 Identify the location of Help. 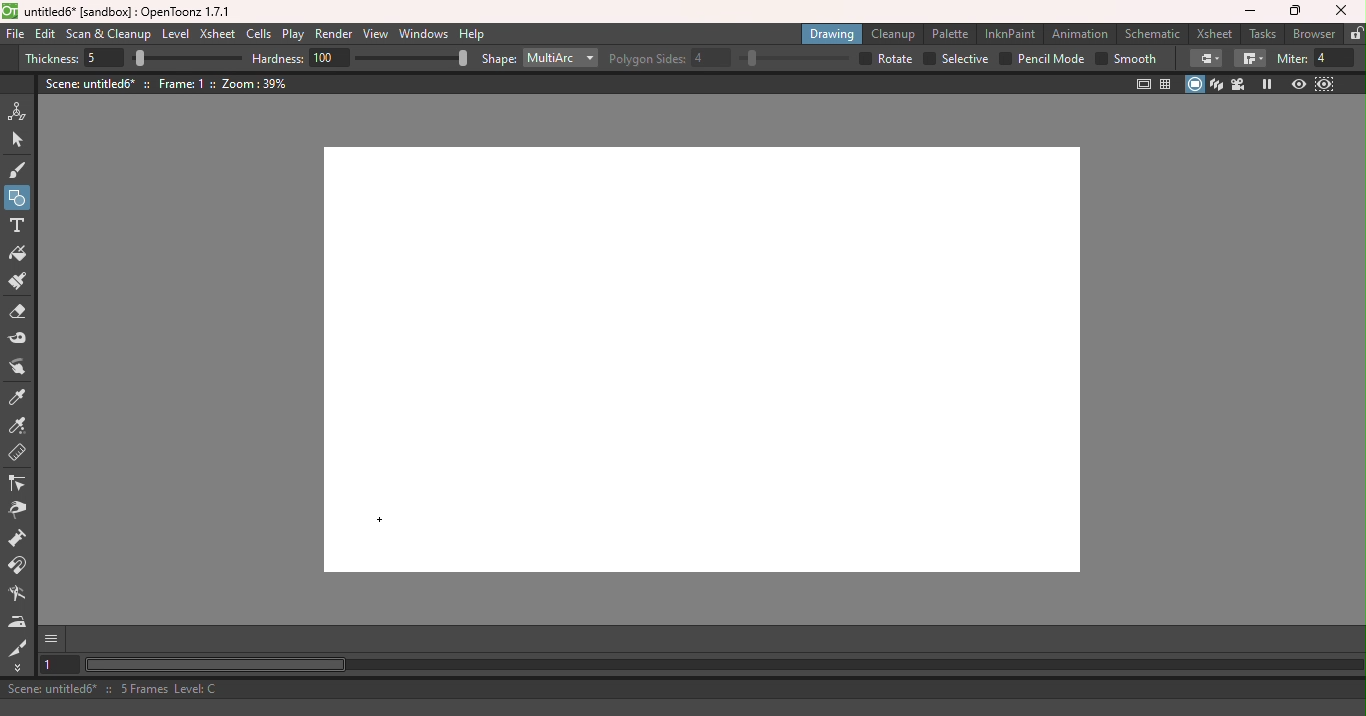
(473, 34).